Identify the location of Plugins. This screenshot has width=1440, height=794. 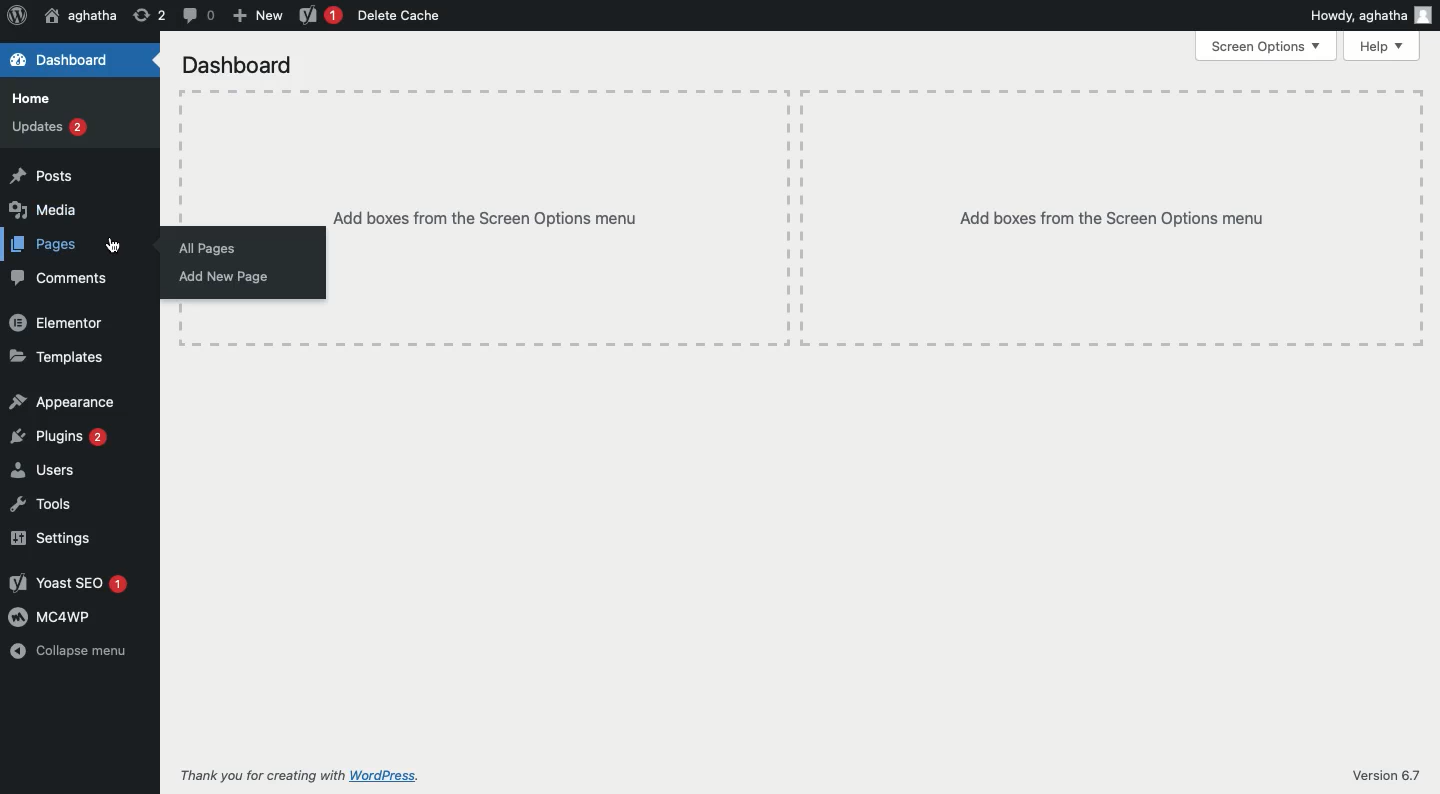
(61, 438).